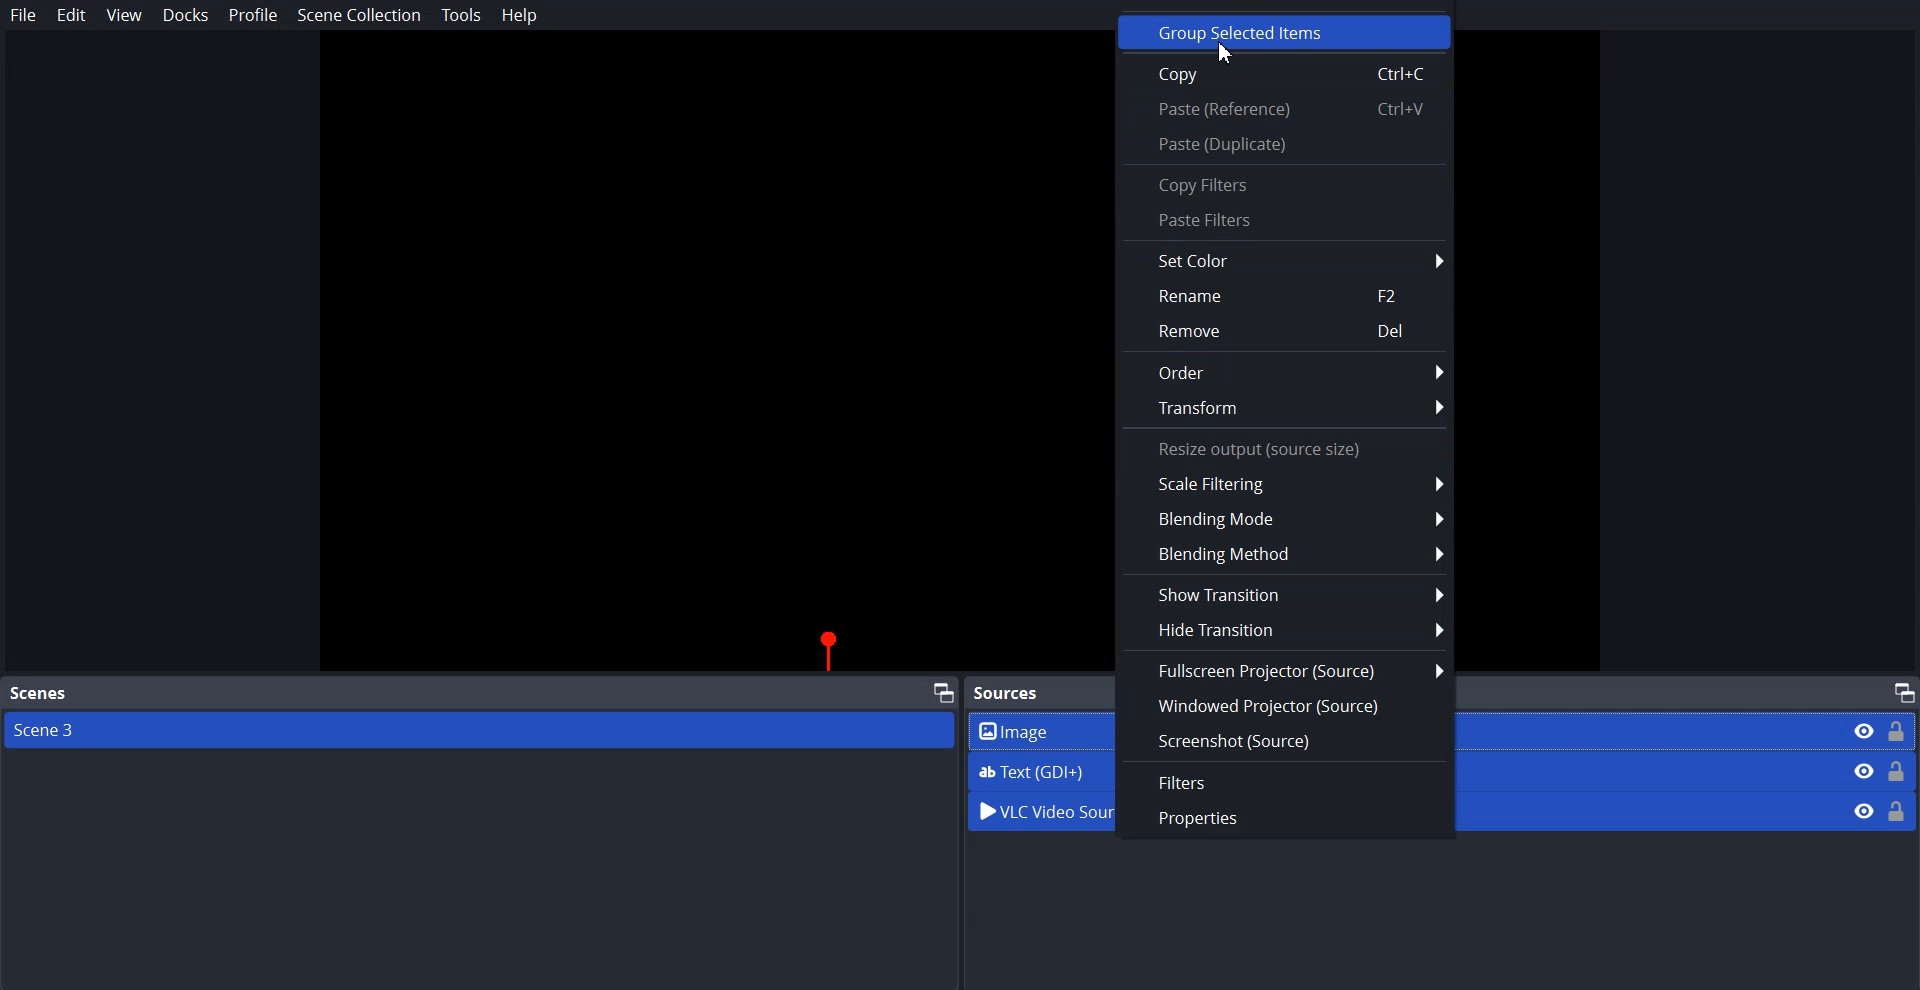 This screenshot has width=1920, height=990. Describe the element at coordinates (1285, 296) in the screenshot. I see `Rename` at that location.